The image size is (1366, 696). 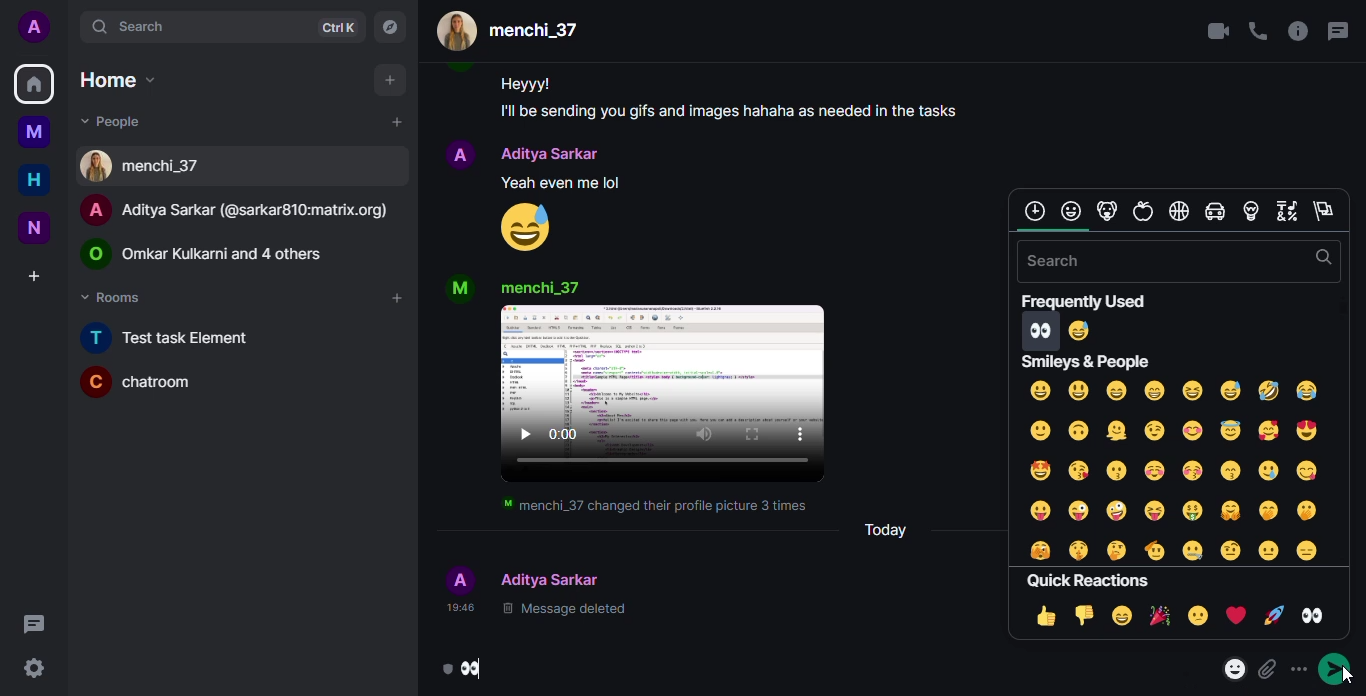 What do you see at coordinates (1040, 617) in the screenshot?
I see `thumbs up` at bounding box center [1040, 617].